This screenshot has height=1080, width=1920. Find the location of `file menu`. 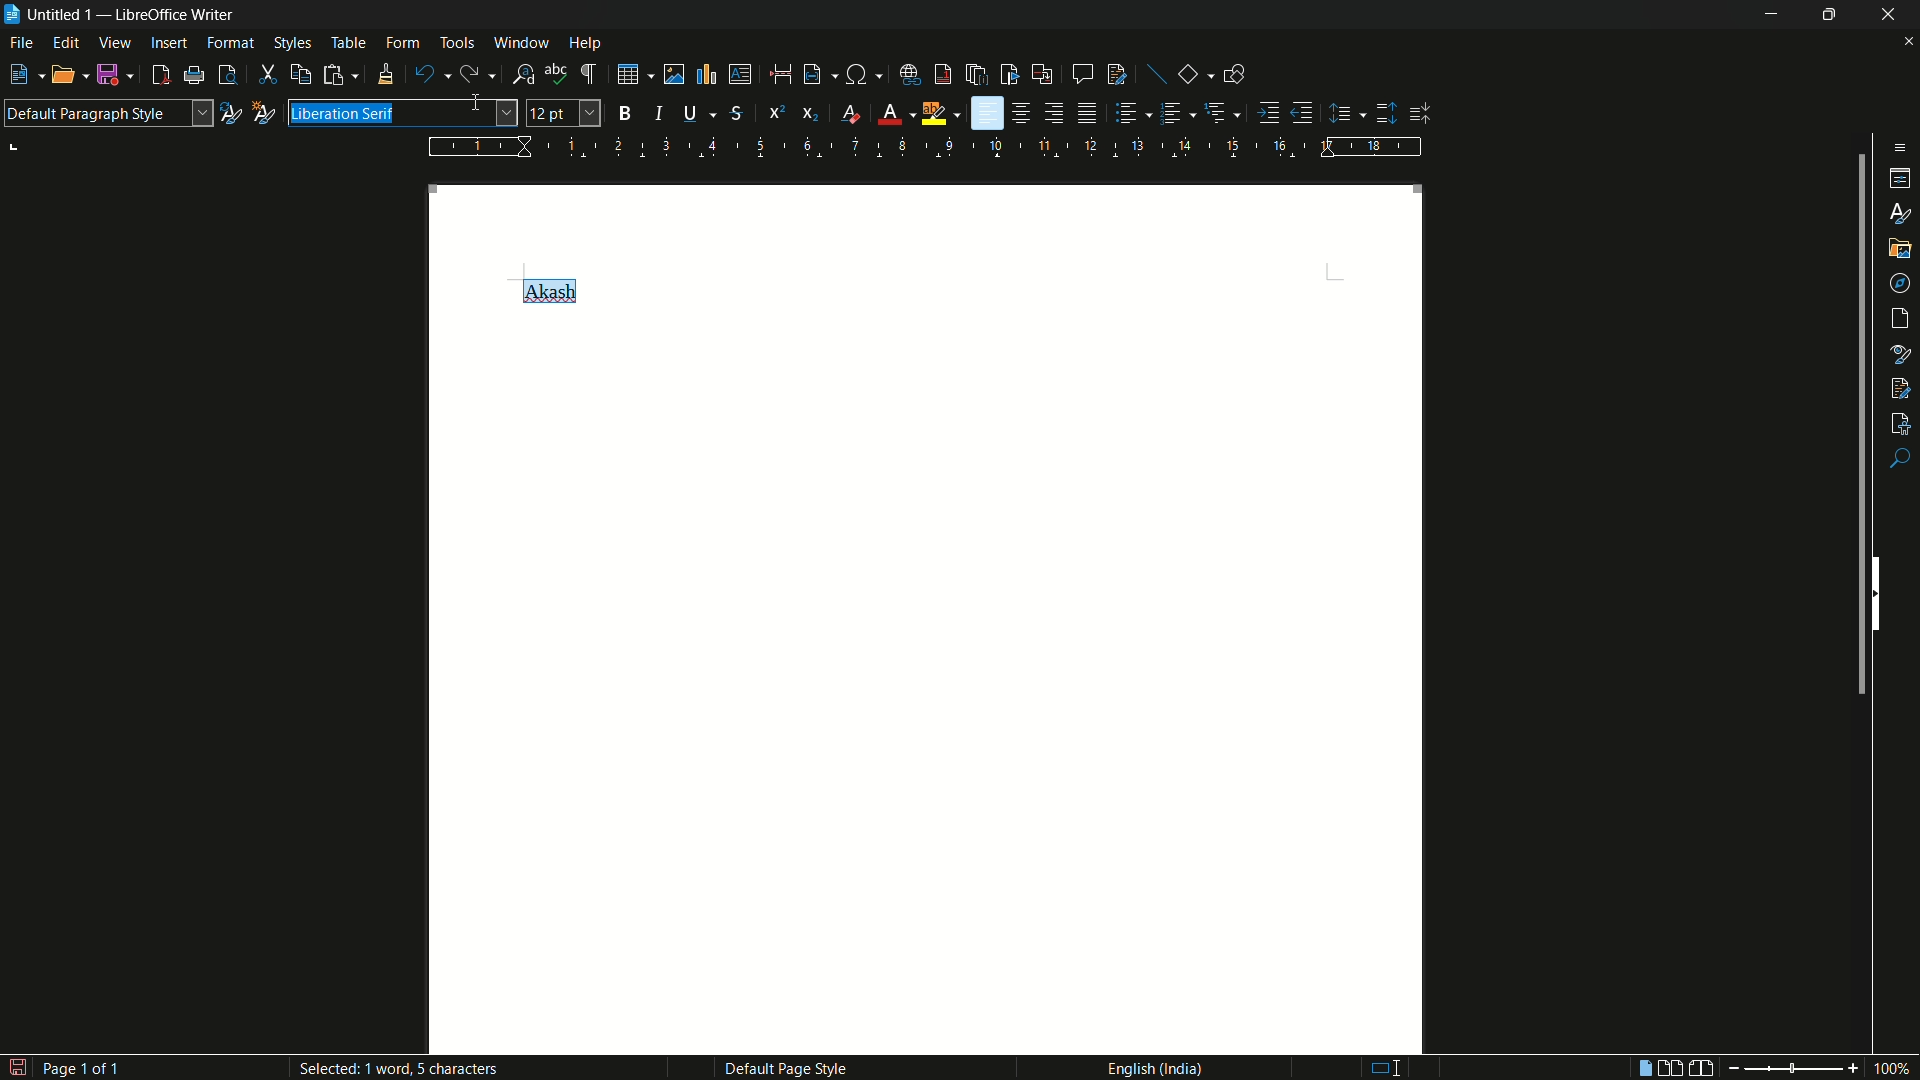

file menu is located at coordinates (23, 45).